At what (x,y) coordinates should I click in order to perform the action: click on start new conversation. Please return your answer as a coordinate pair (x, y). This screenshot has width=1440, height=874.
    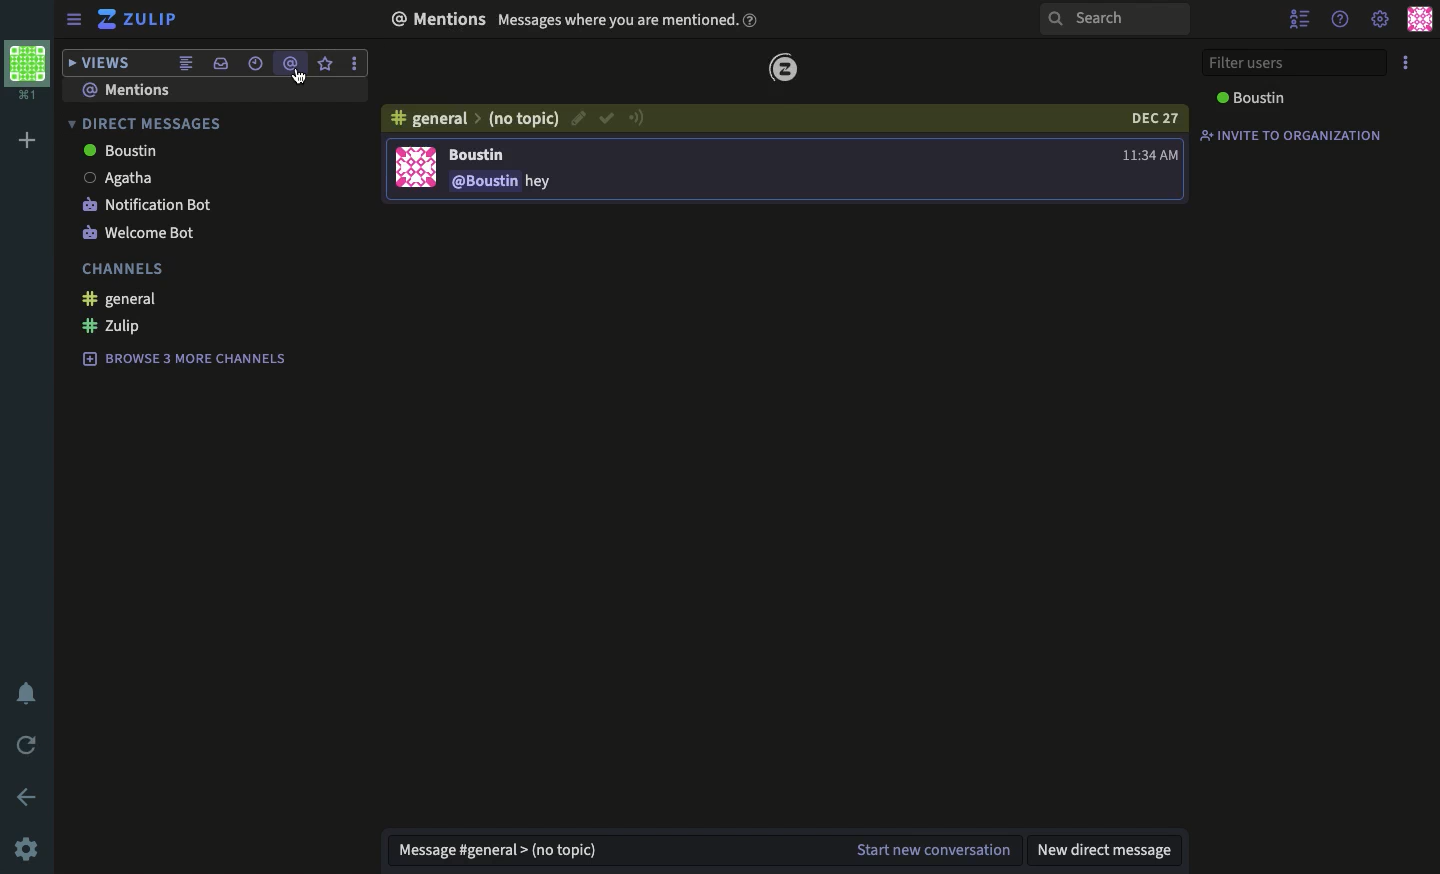
    Looking at the image, I should click on (938, 847).